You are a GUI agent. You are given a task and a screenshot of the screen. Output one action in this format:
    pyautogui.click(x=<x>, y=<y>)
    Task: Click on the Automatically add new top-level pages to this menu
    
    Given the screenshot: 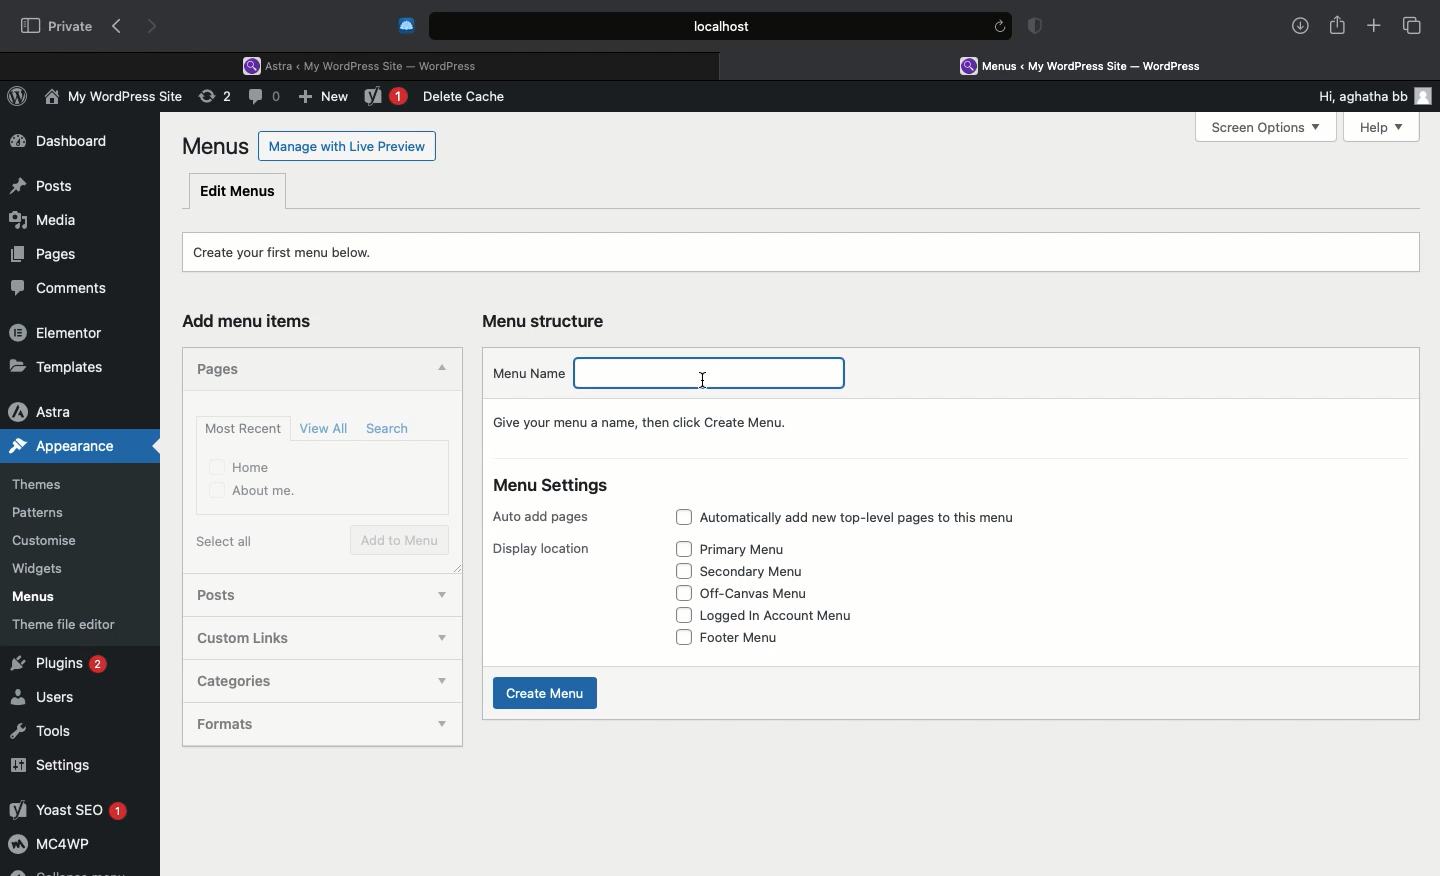 What is the action you would take?
    pyautogui.click(x=882, y=517)
    